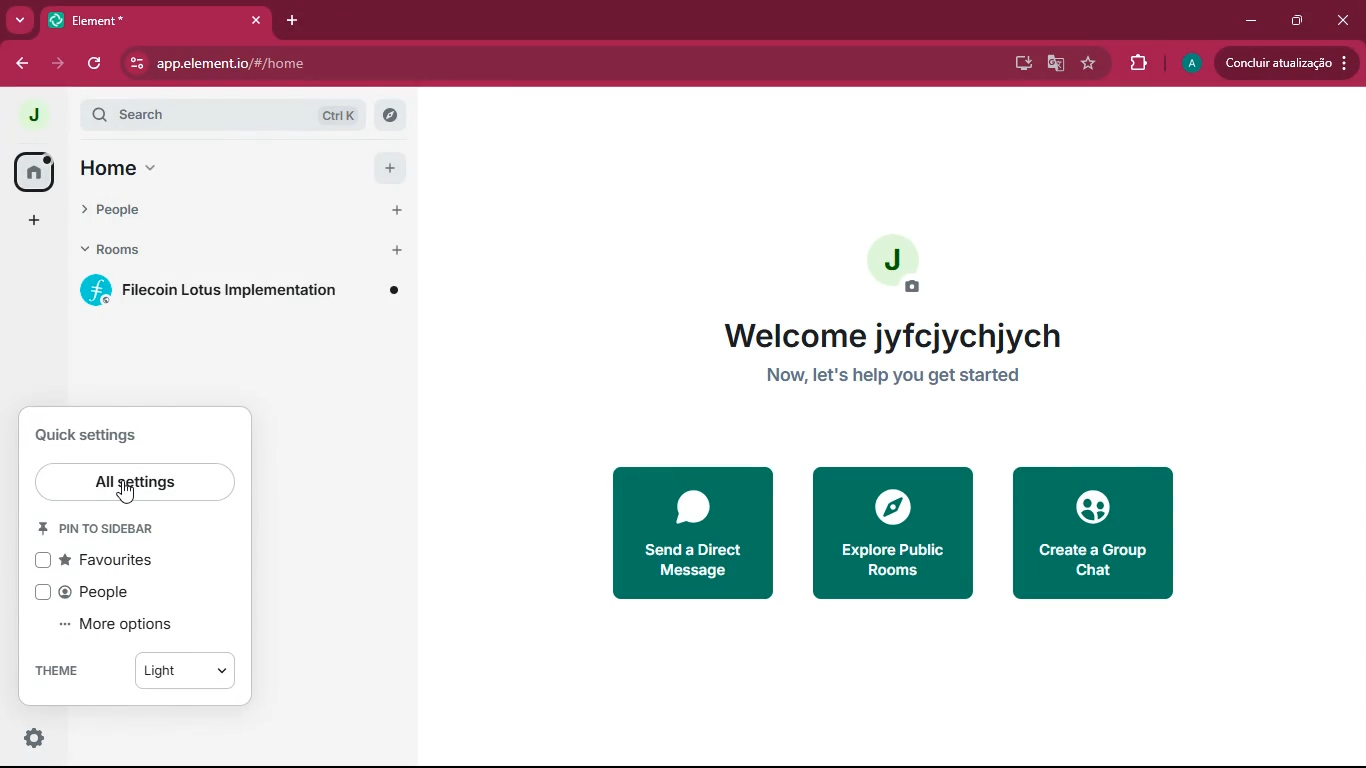 This screenshot has width=1366, height=768. Describe the element at coordinates (233, 115) in the screenshot. I see `search ctrl` at that location.